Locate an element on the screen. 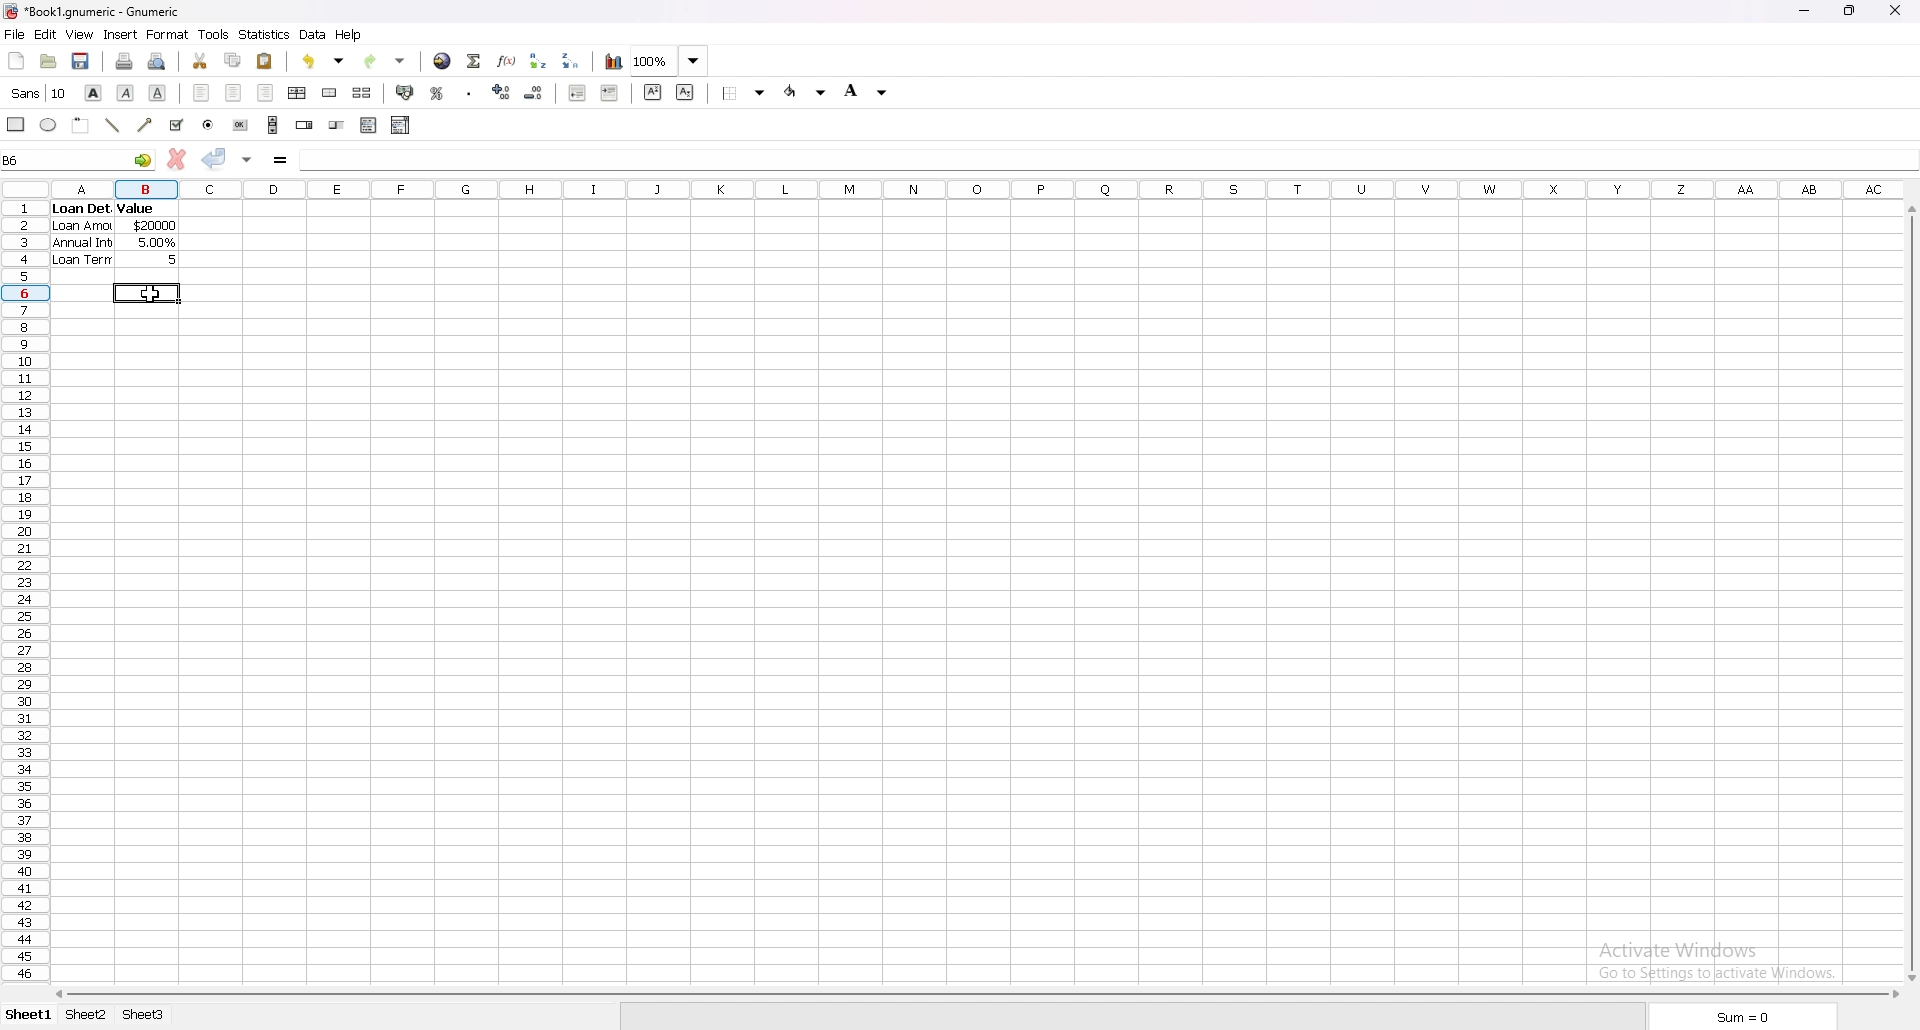 The width and height of the screenshot is (1920, 1030). border is located at coordinates (744, 92).